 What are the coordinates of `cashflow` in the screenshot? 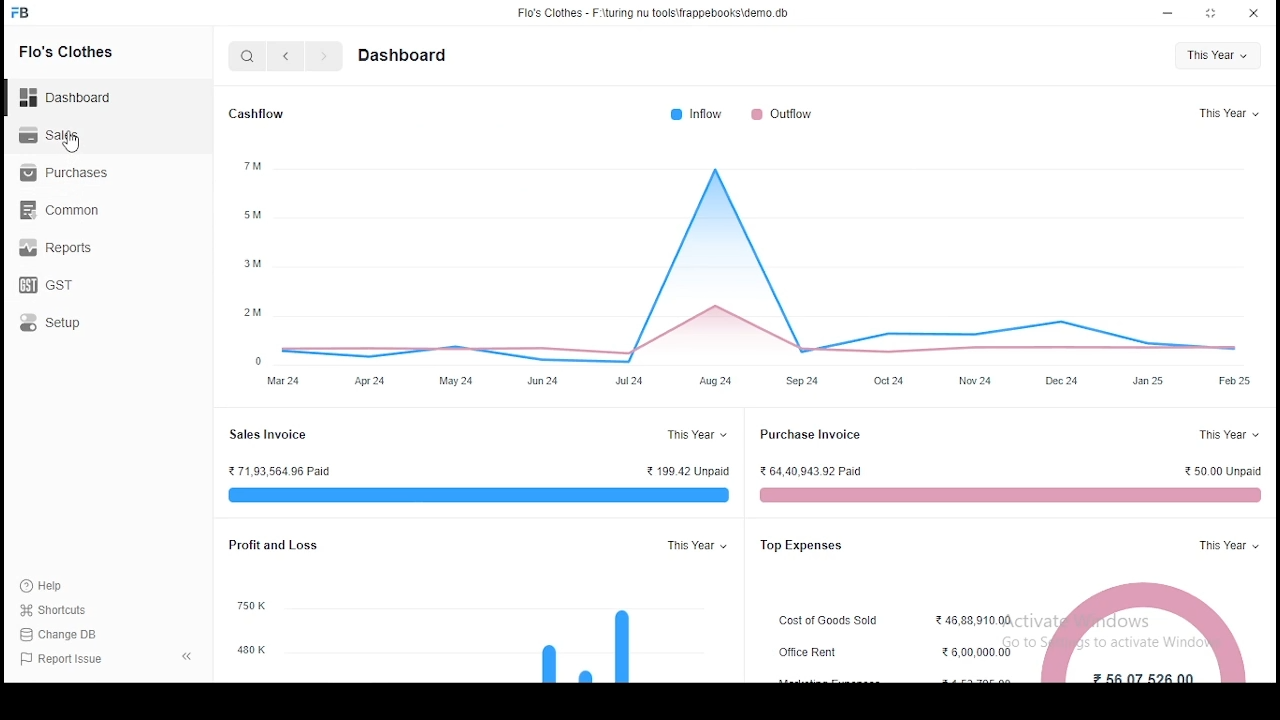 It's located at (260, 115).